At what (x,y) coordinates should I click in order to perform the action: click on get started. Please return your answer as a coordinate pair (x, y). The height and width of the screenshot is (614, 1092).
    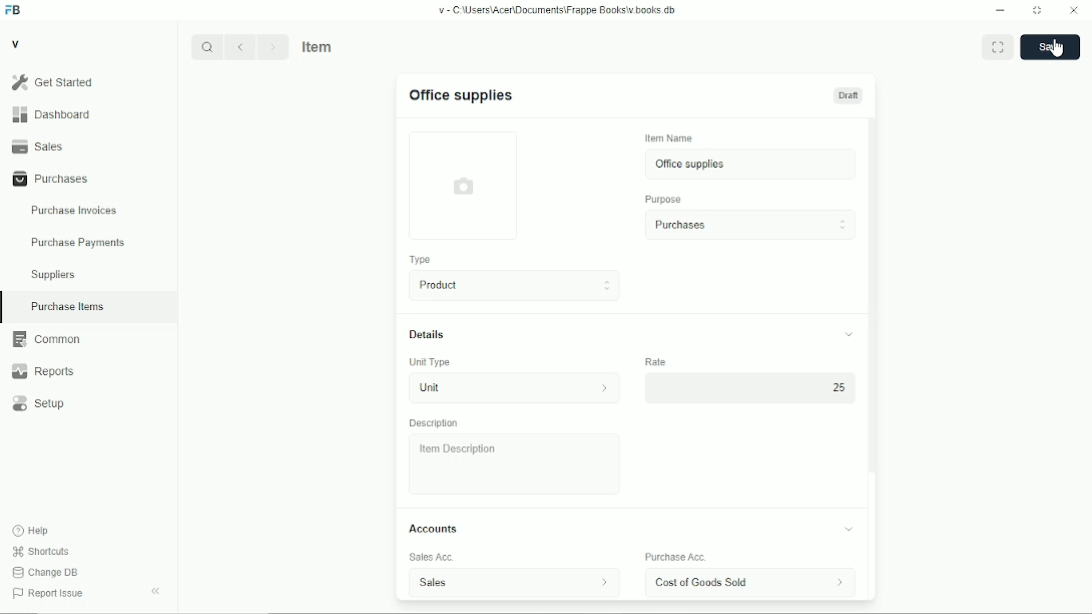
    Looking at the image, I should click on (53, 82).